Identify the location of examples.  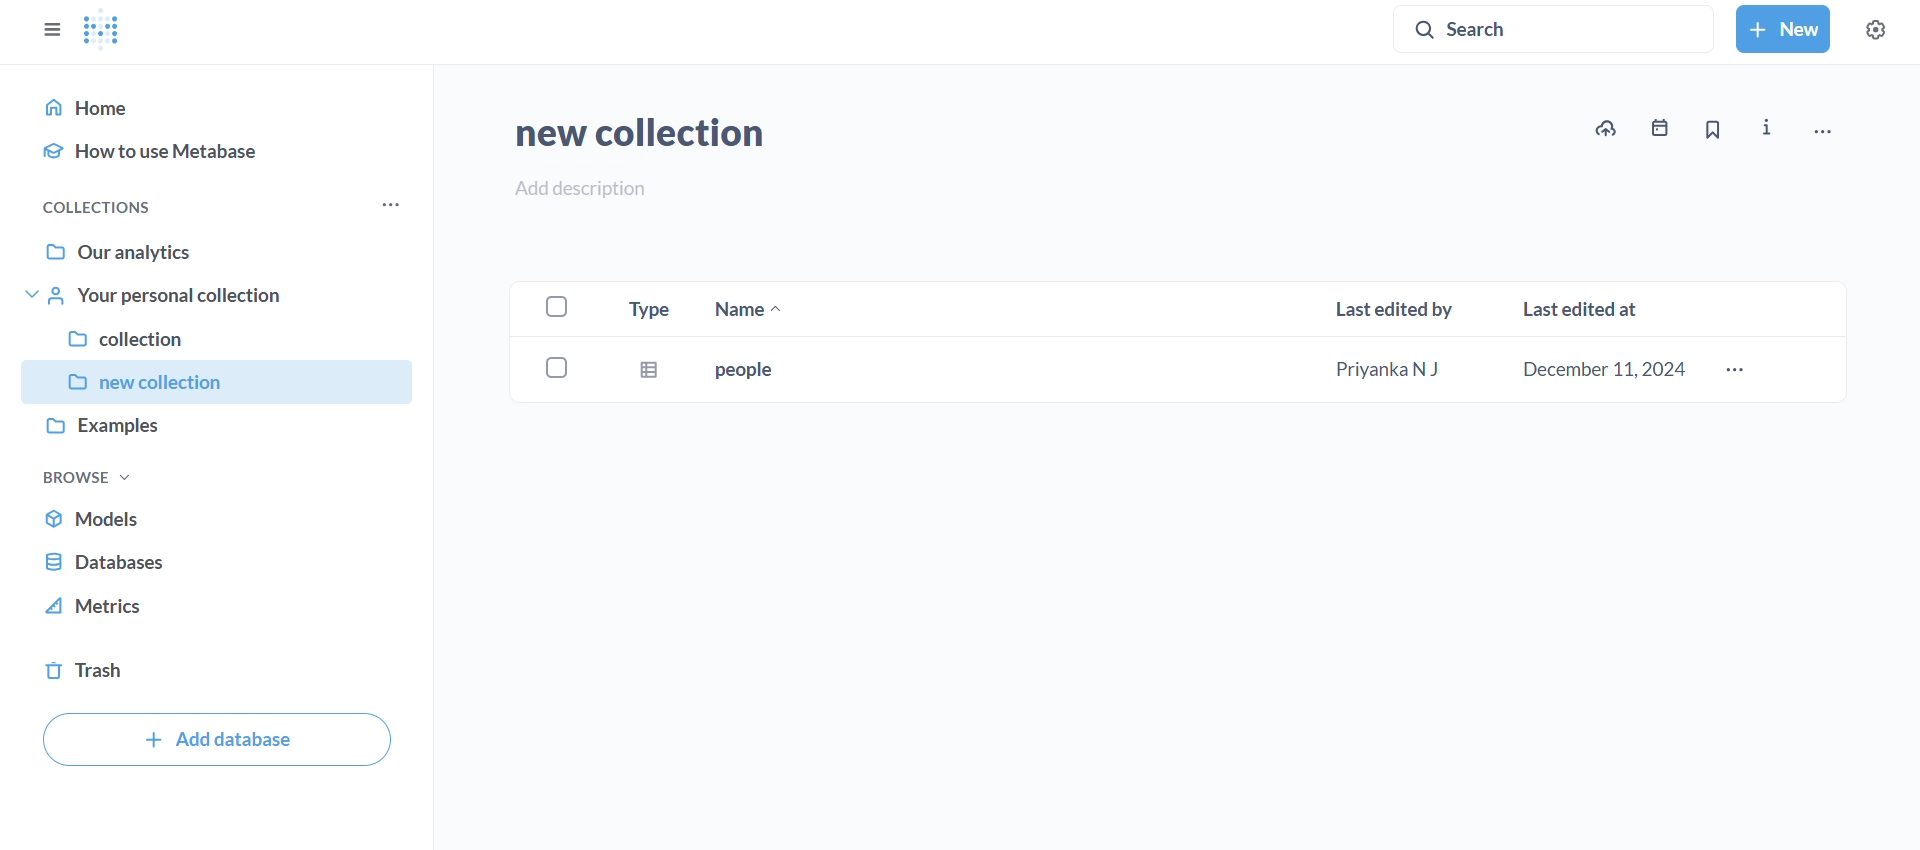
(216, 431).